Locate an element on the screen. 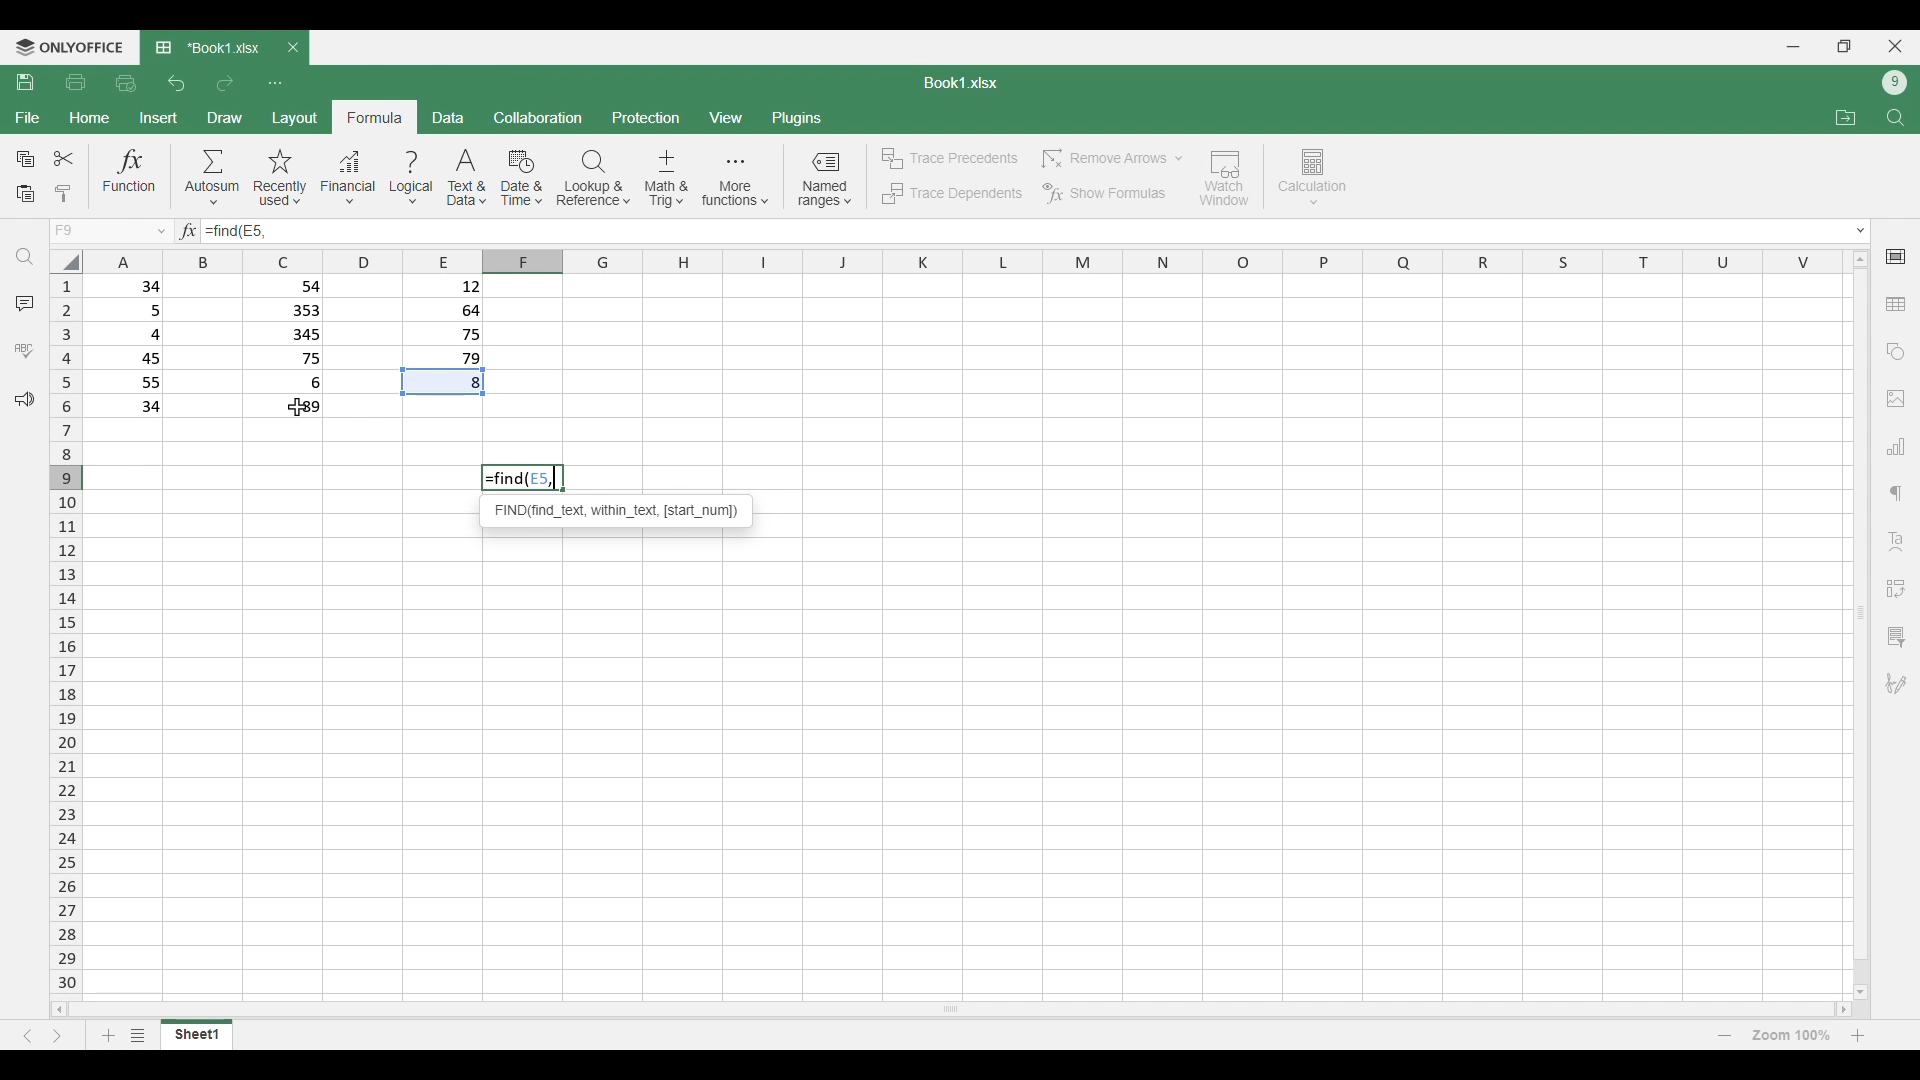 Image resolution: width=1920 pixels, height=1080 pixels. Insert shapes is located at coordinates (1896, 352).